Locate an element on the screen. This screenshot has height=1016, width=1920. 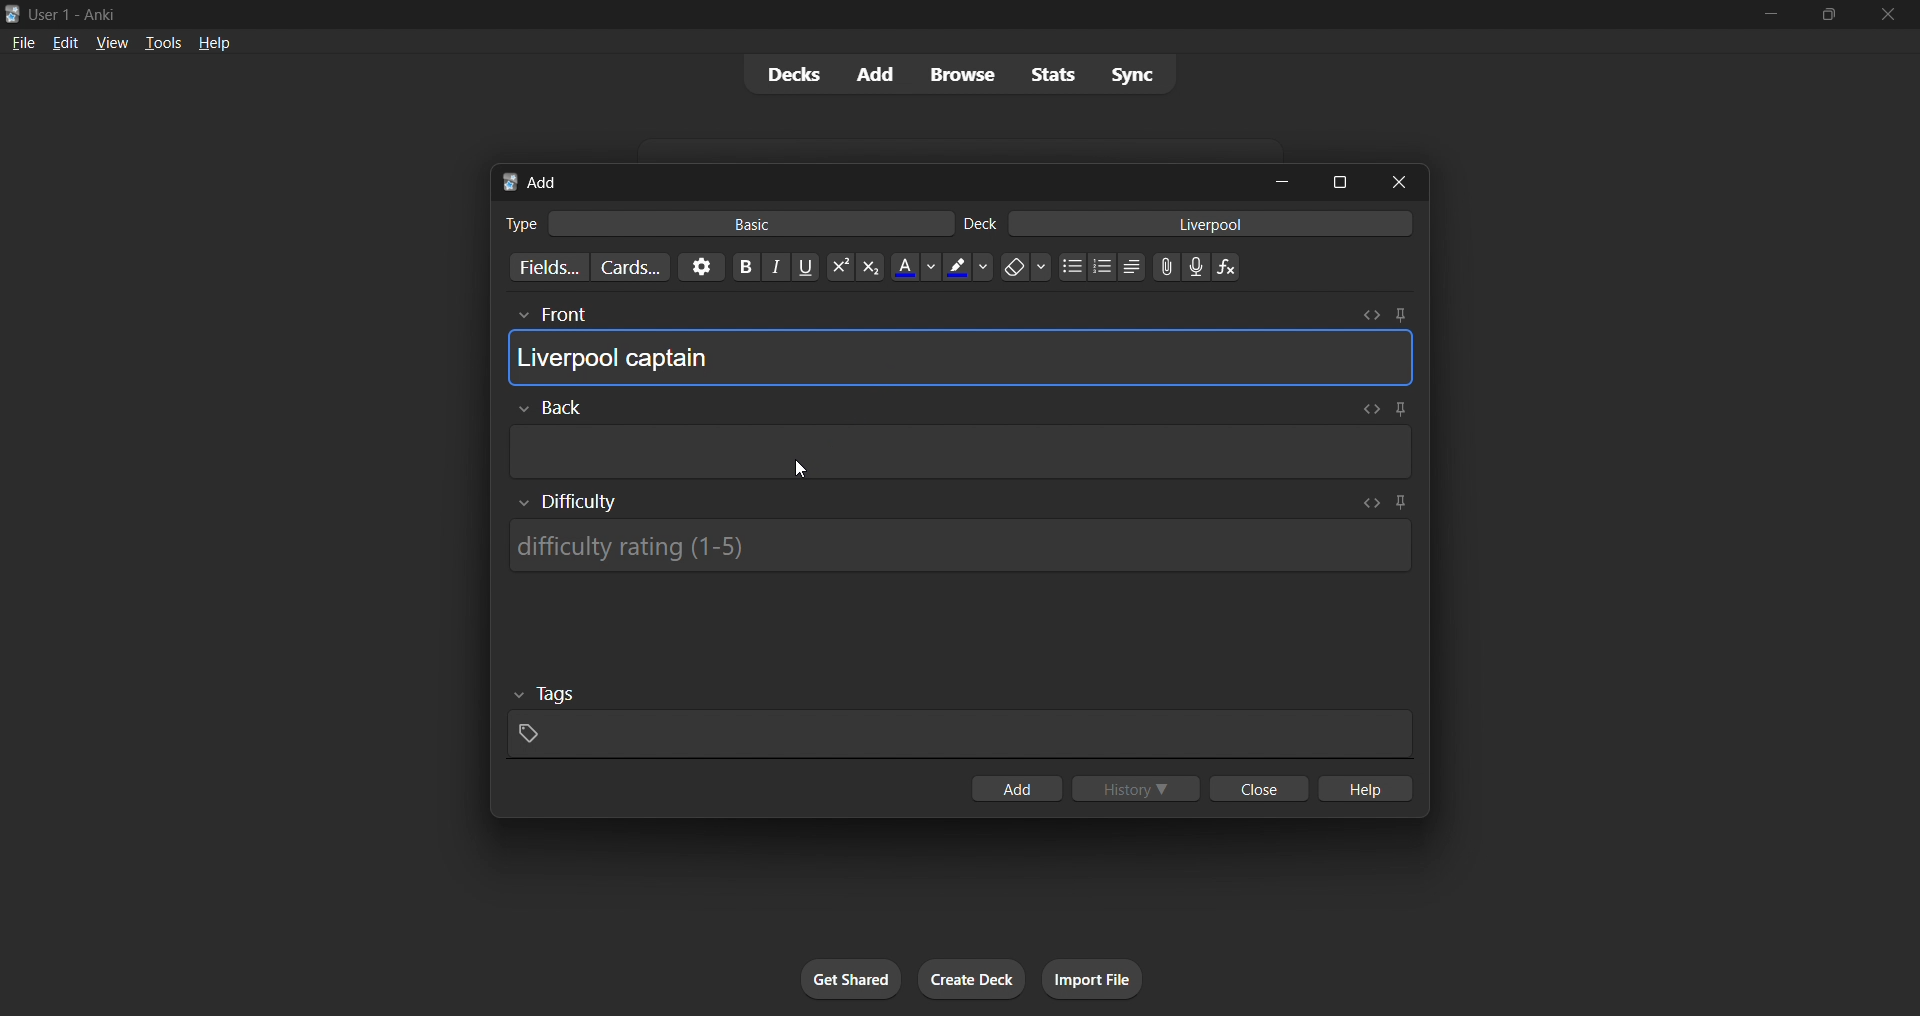
card tags input is located at coordinates (960, 735).